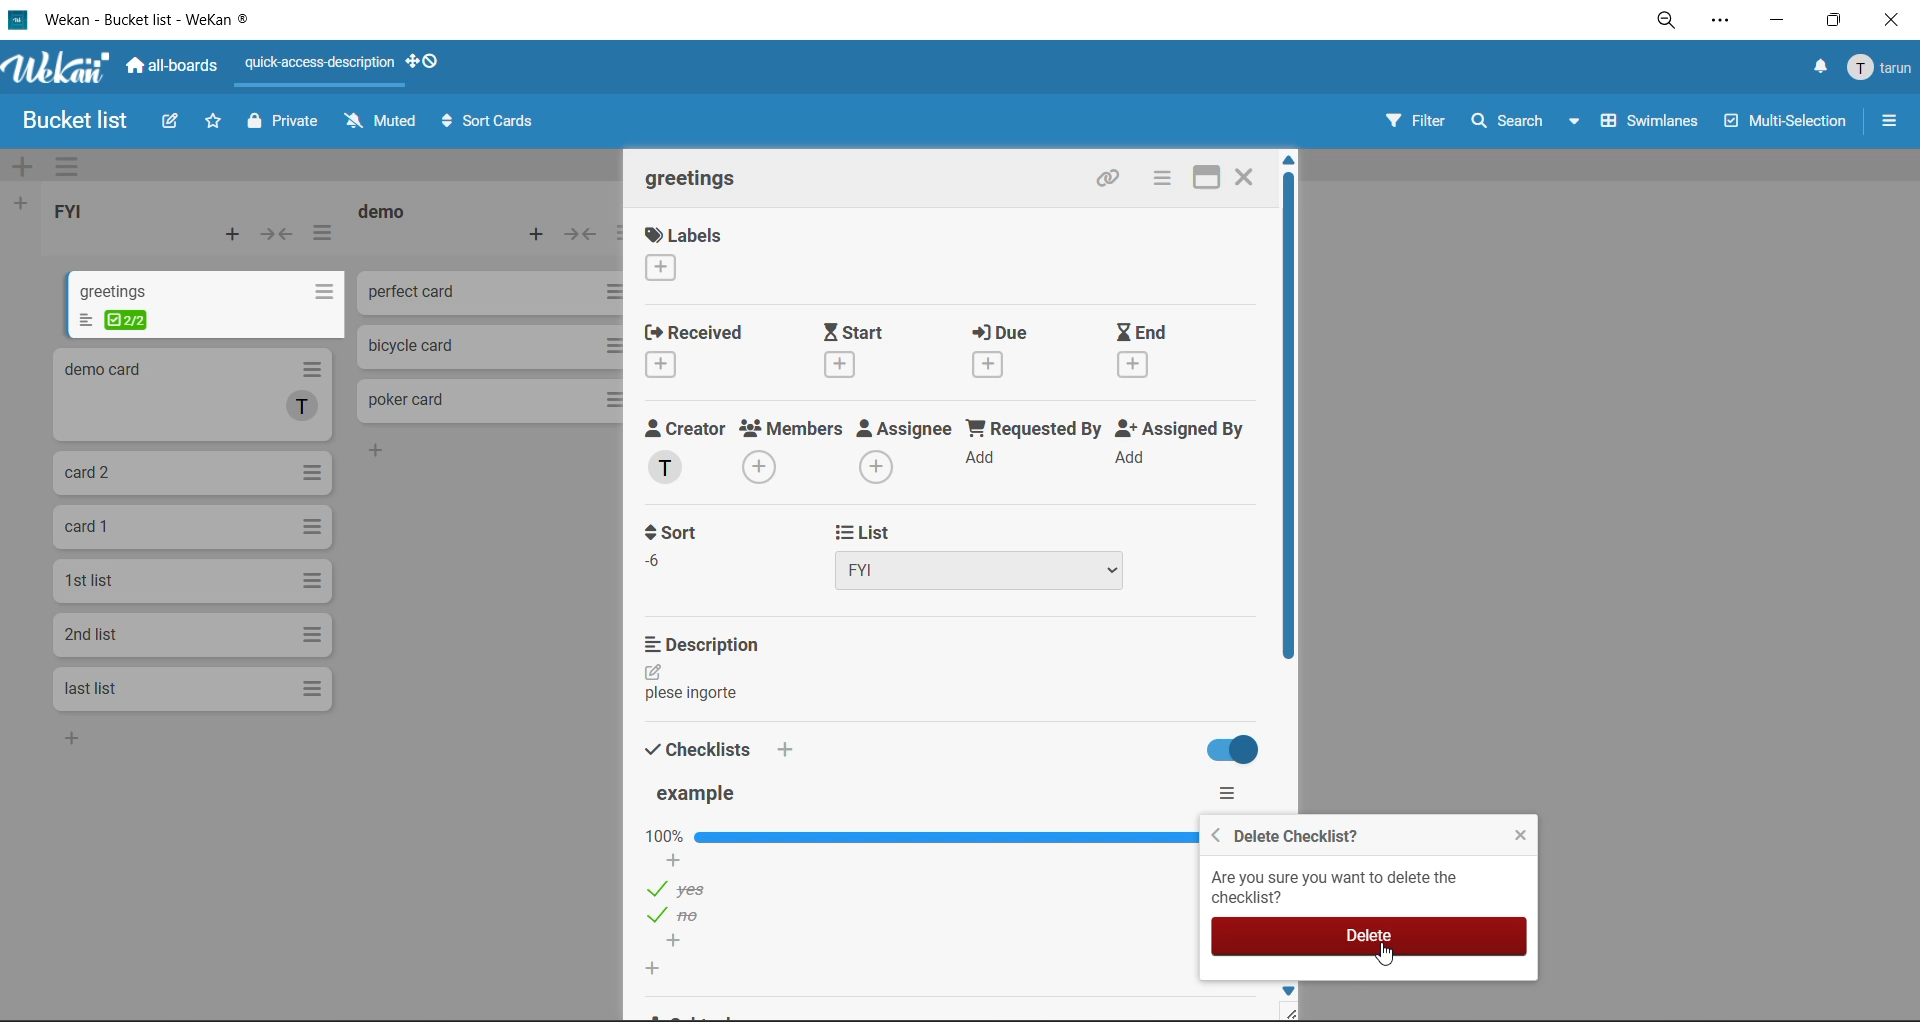 The width and height of the screenshot is (1920, 1022). Describe the element at coordinates (207, 303) in the screenshot. I see `cards` at that location.